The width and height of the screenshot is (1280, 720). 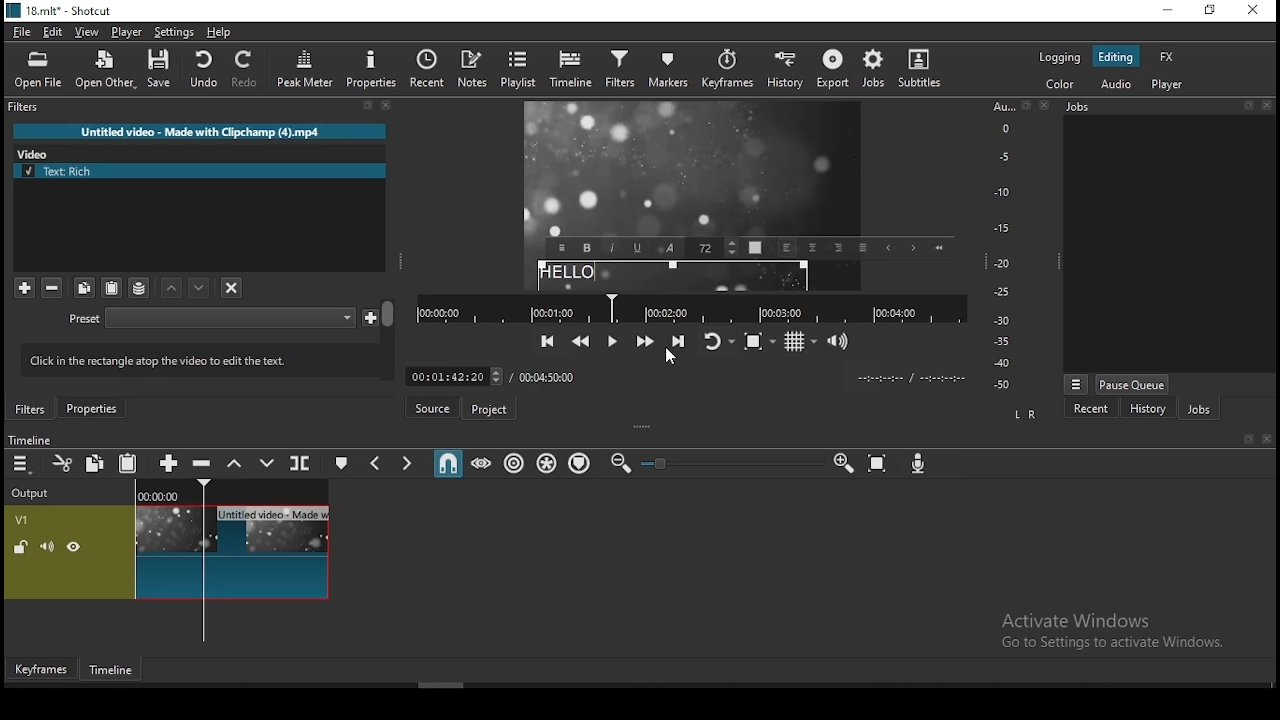 What do you see at coordinates (230, 318) in the screenshot?
I see `Preset Selection` at bounding box center [230, 318].